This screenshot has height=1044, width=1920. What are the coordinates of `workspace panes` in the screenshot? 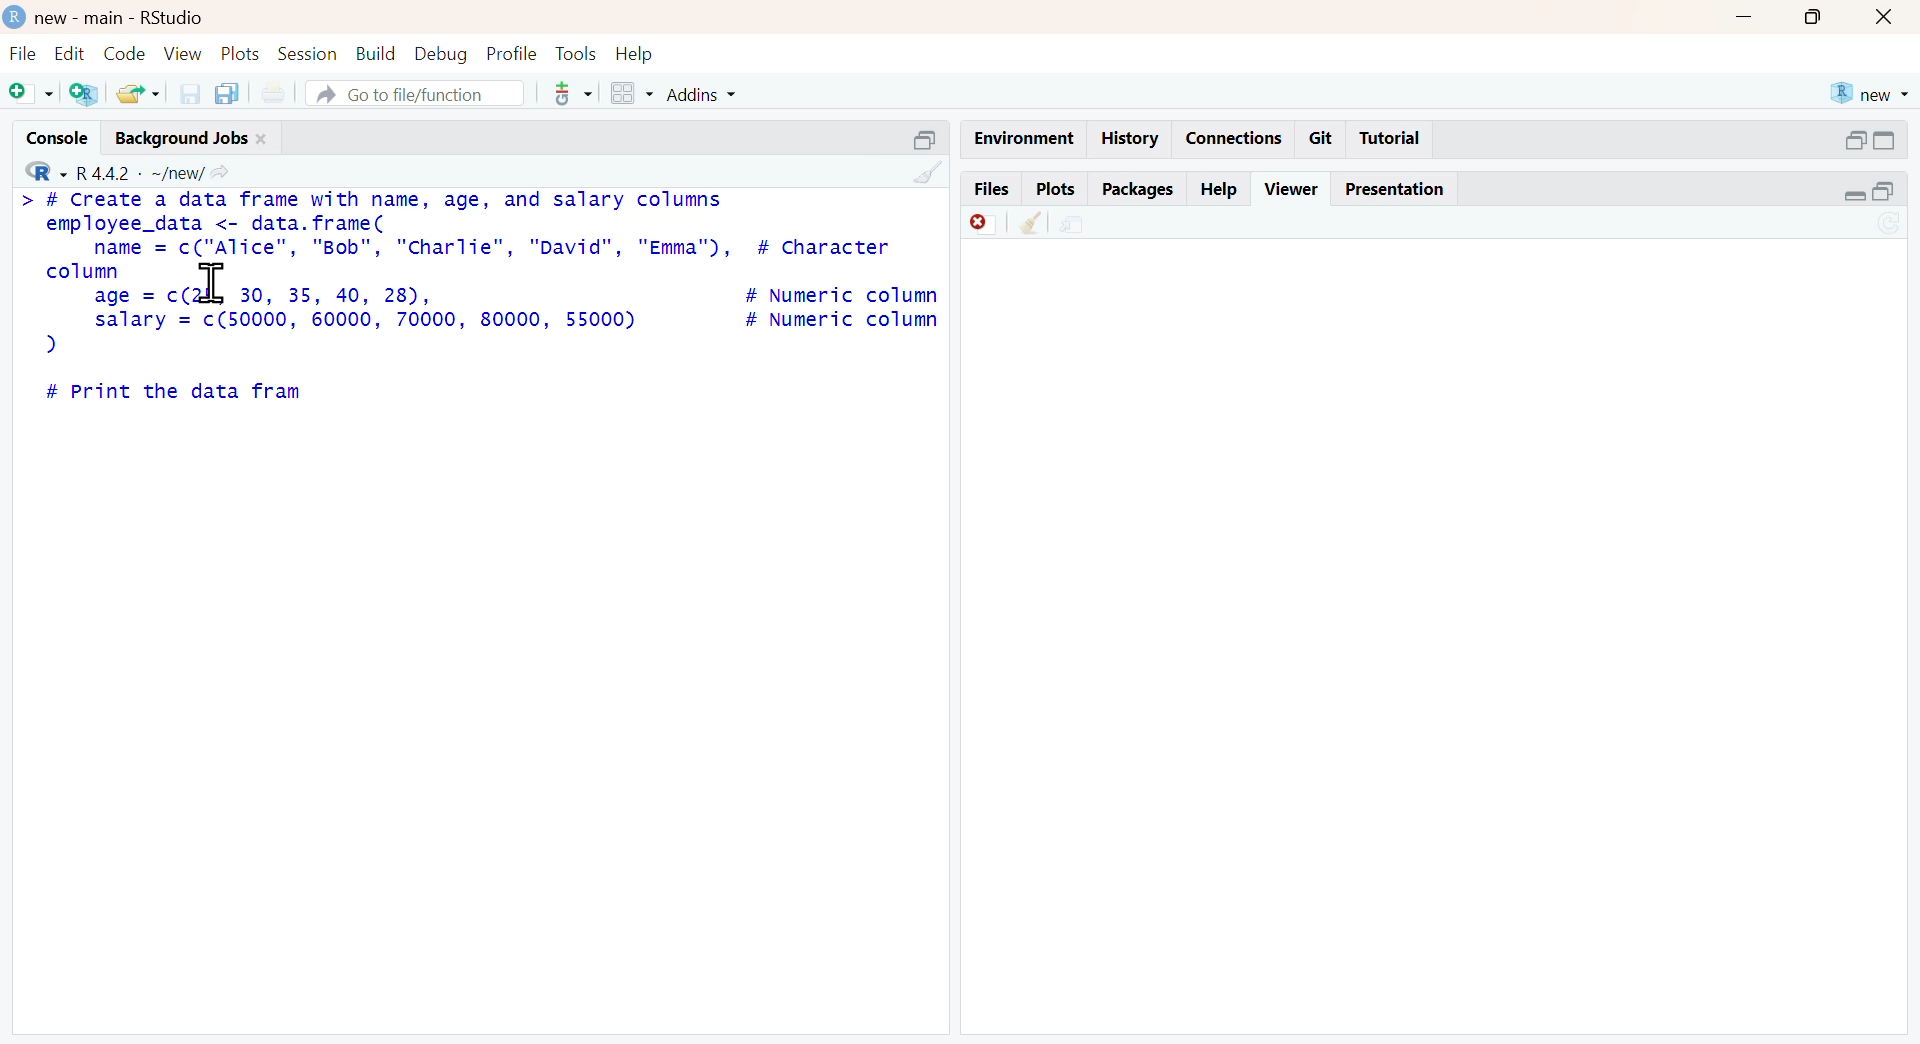 It's located at (631, 93).